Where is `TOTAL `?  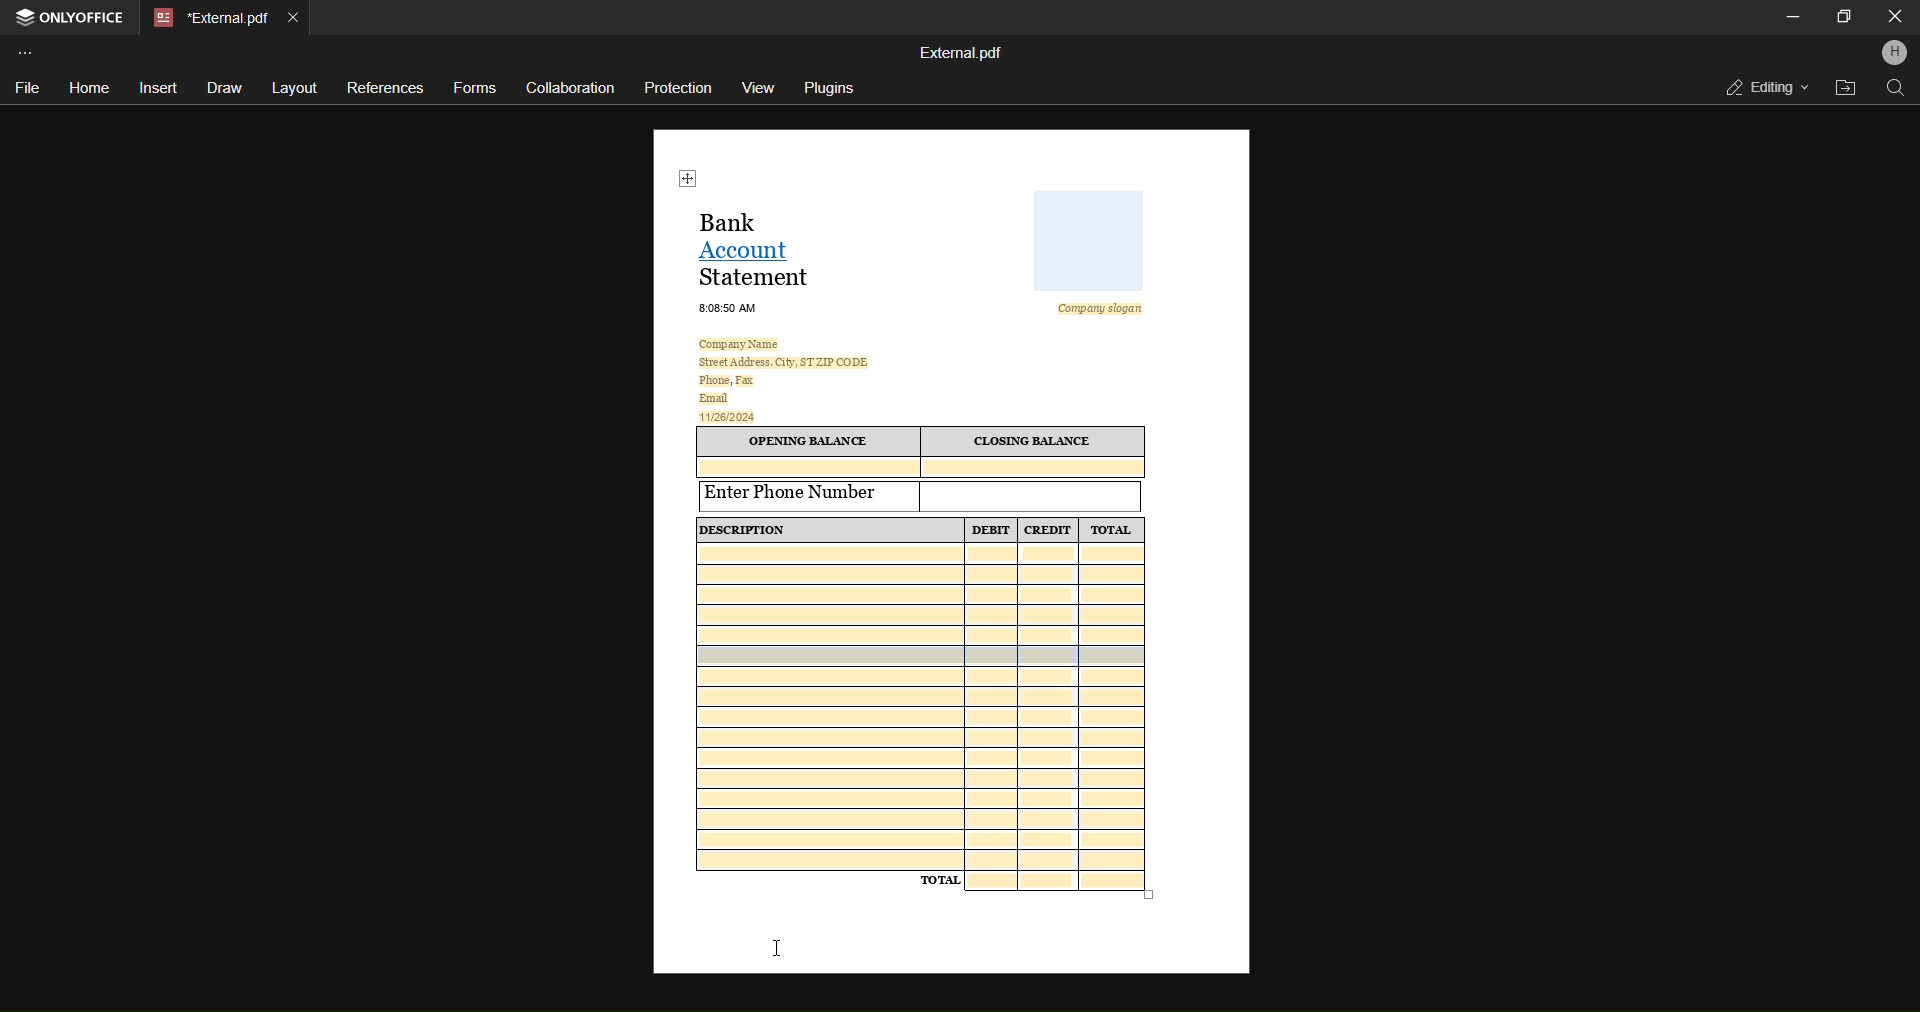 TOTAL  is located at coordinates (940, 879).